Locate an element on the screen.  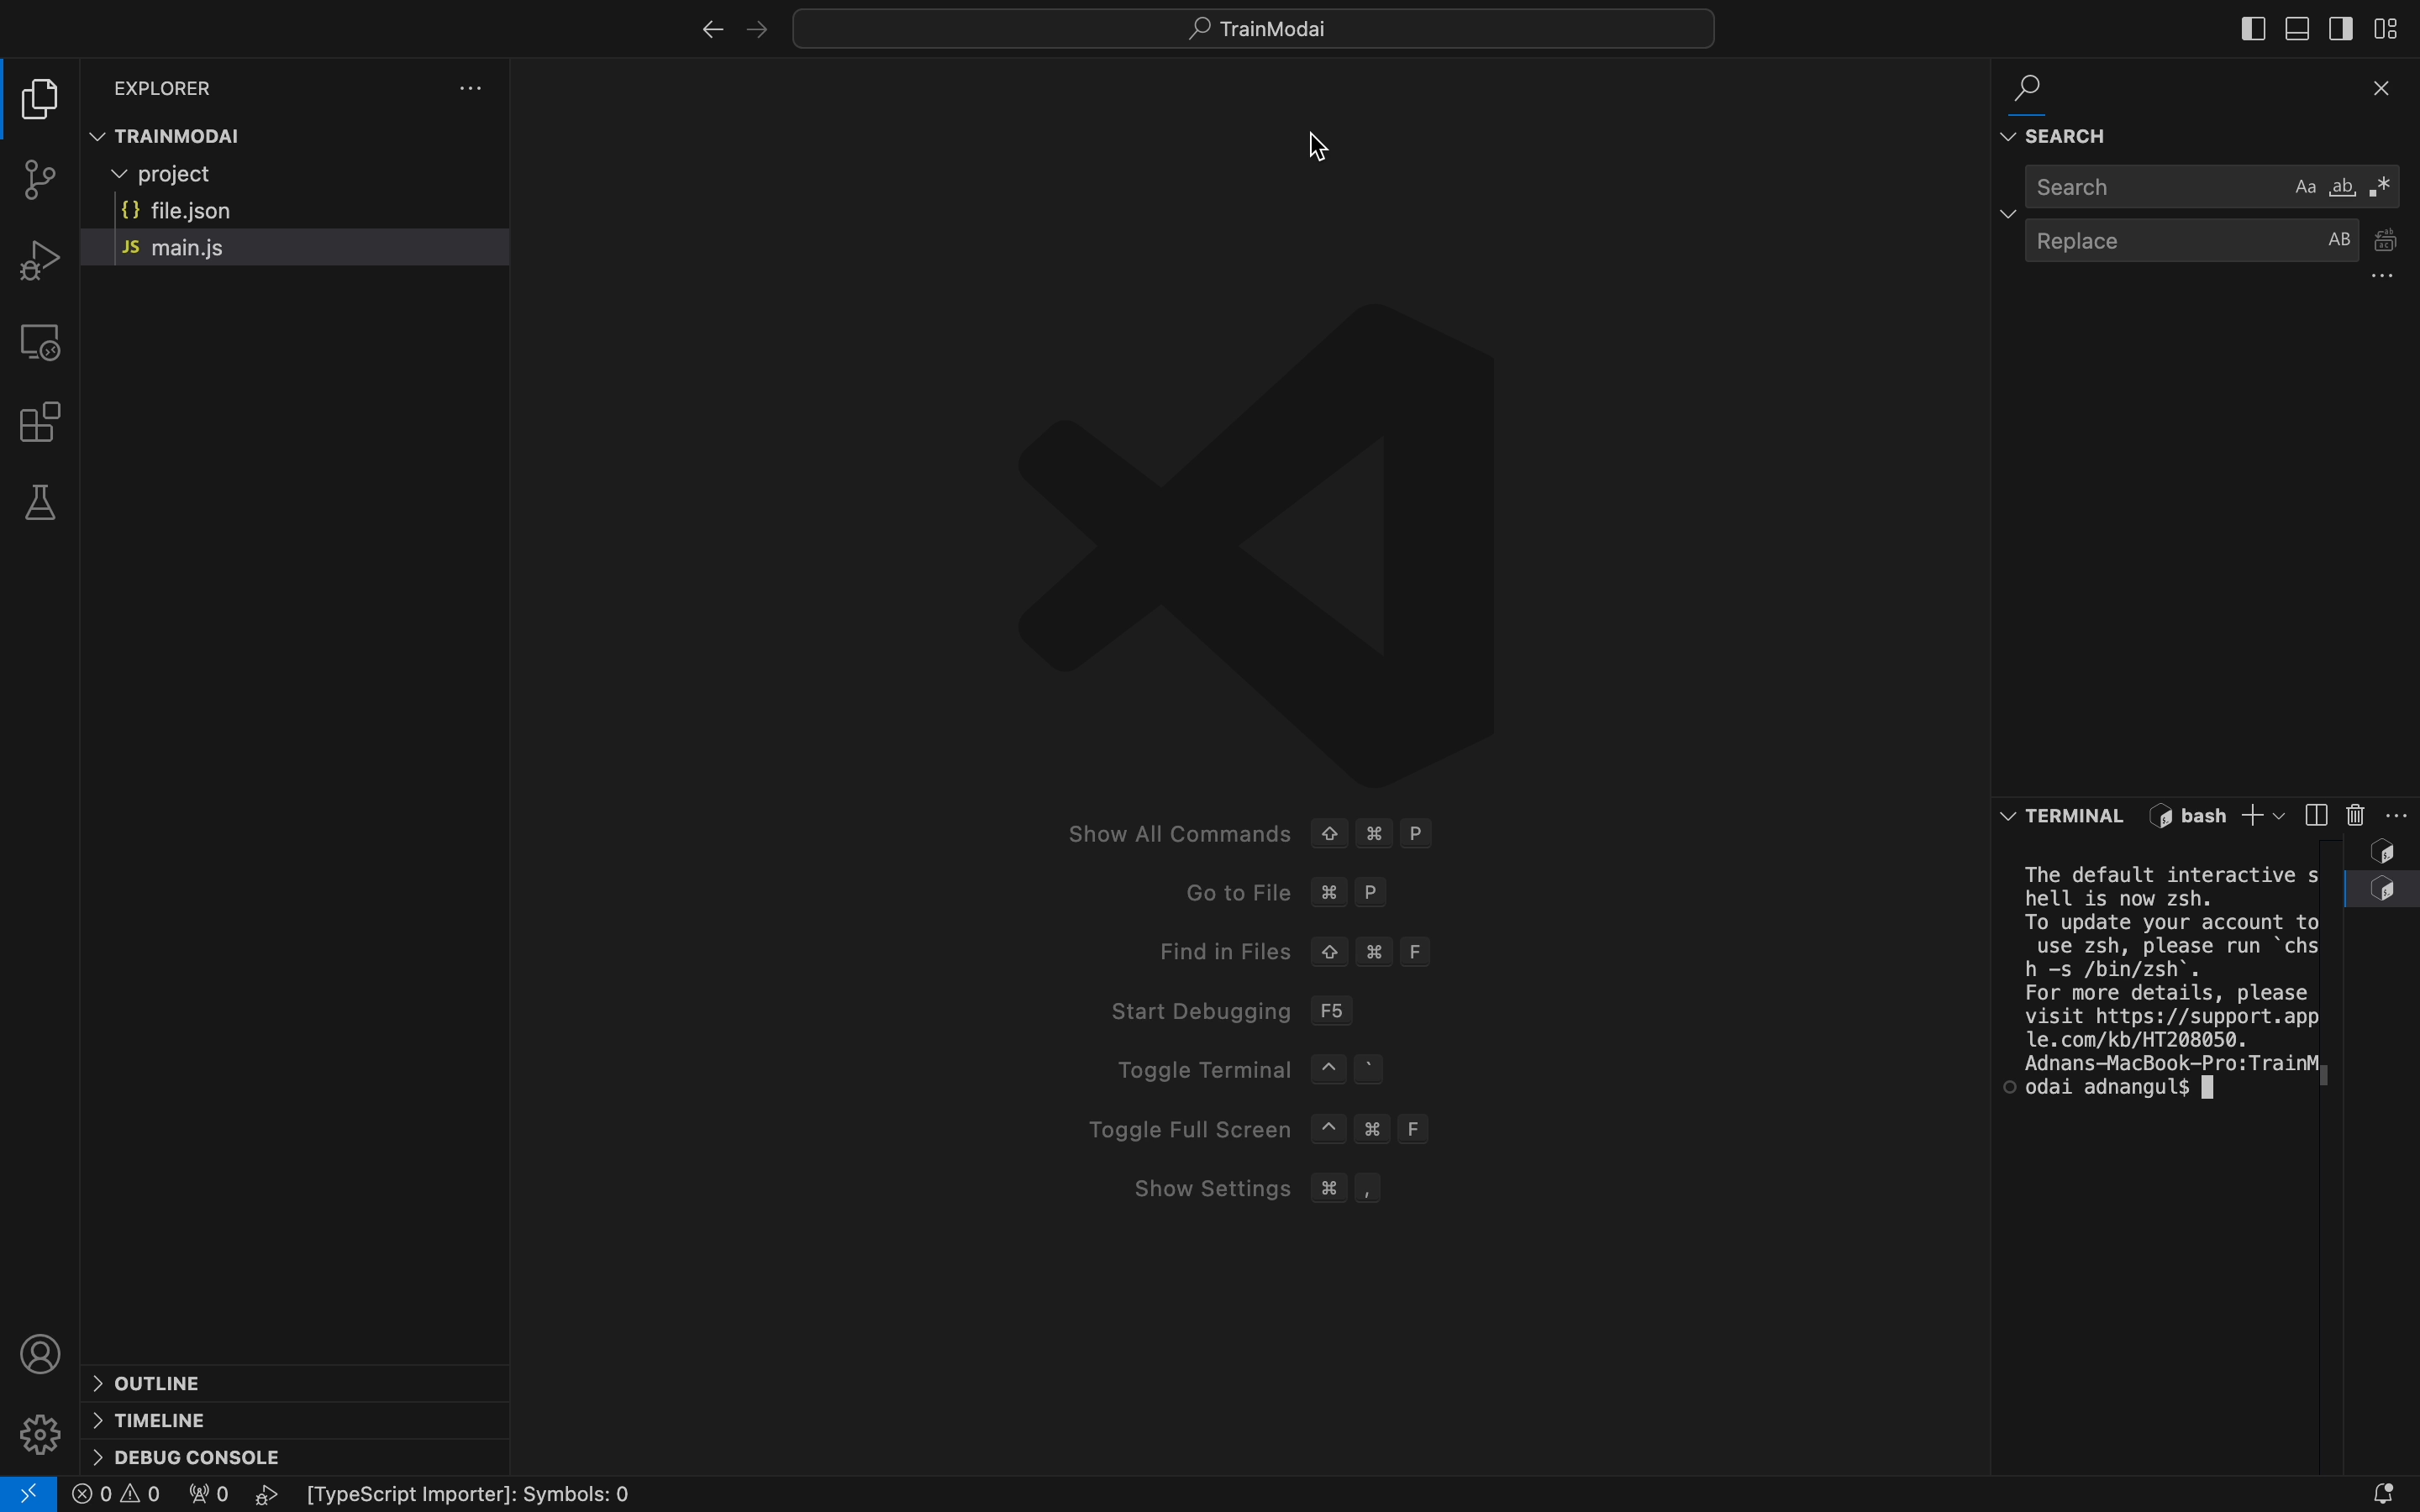
Toggle full Screen is located at coordinates (1283, 1129).